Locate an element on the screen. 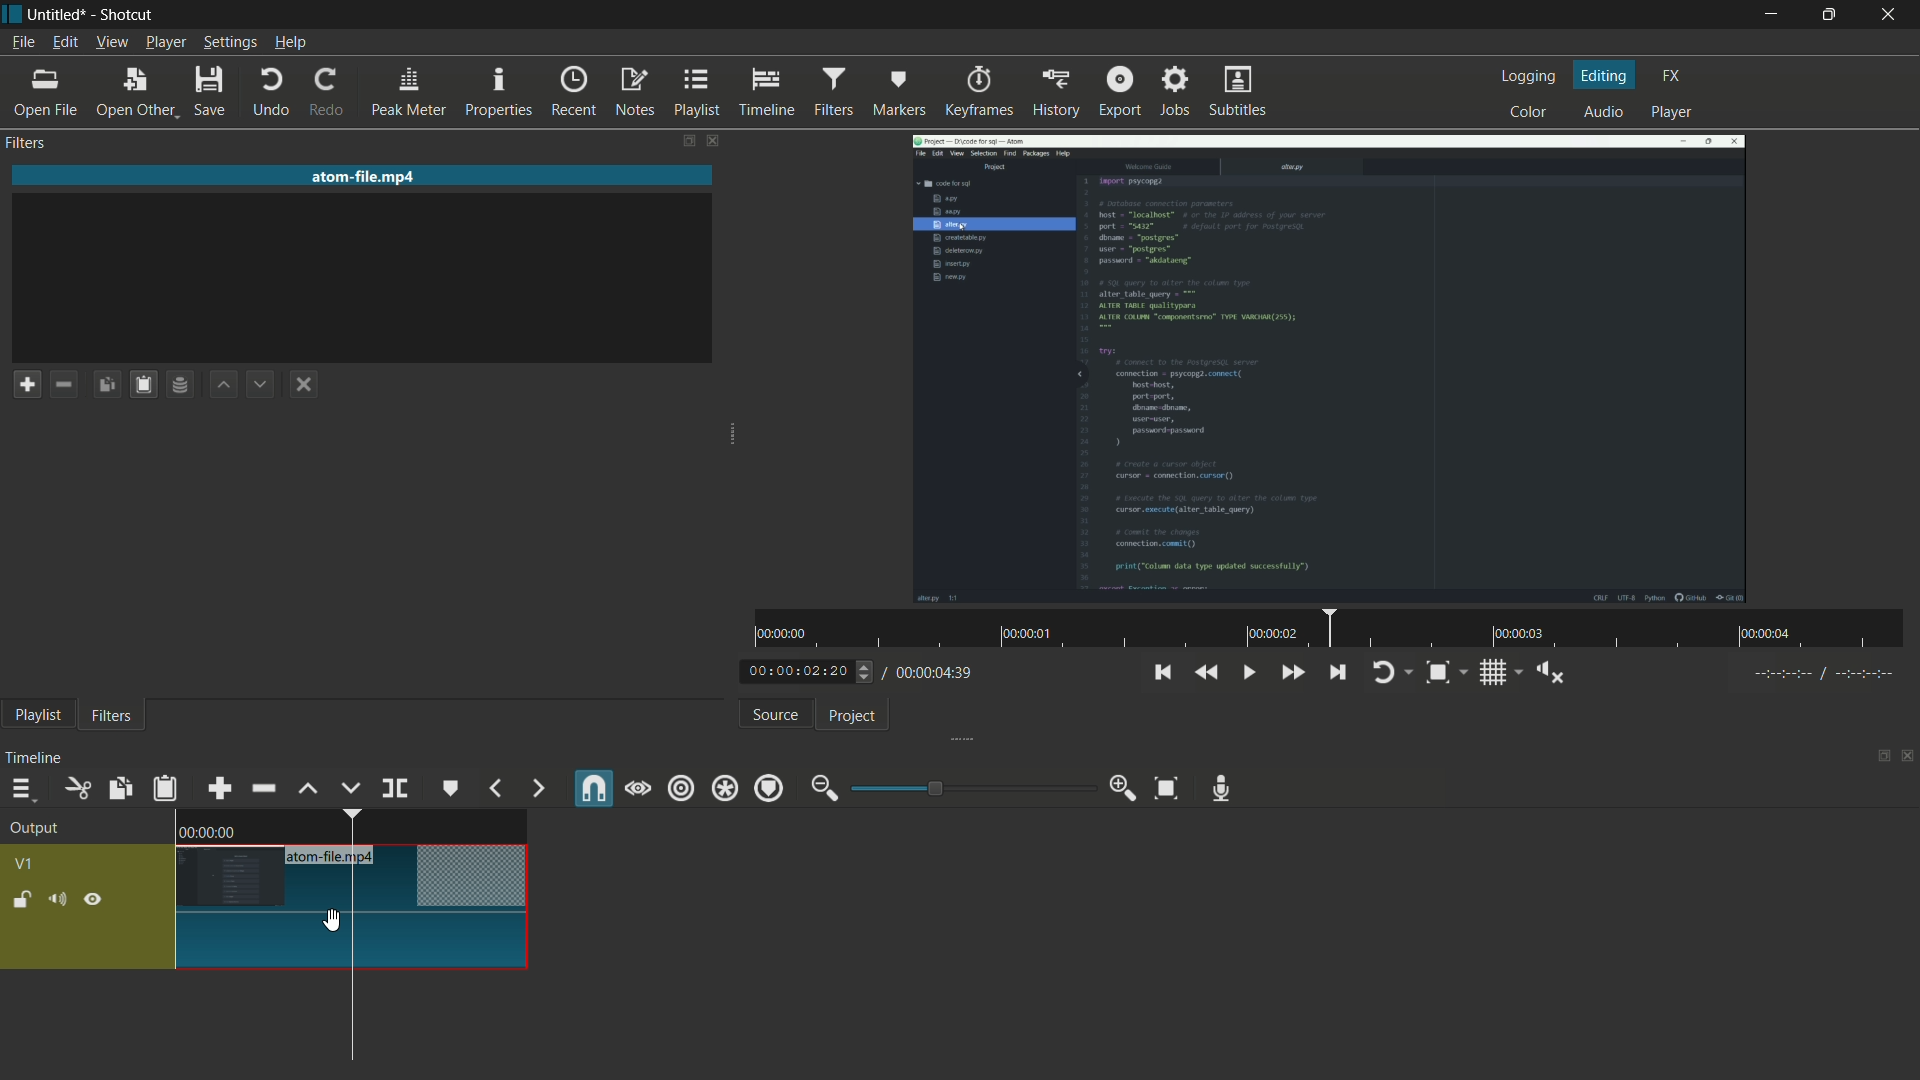  view menu is located at coordinates (113, 43).